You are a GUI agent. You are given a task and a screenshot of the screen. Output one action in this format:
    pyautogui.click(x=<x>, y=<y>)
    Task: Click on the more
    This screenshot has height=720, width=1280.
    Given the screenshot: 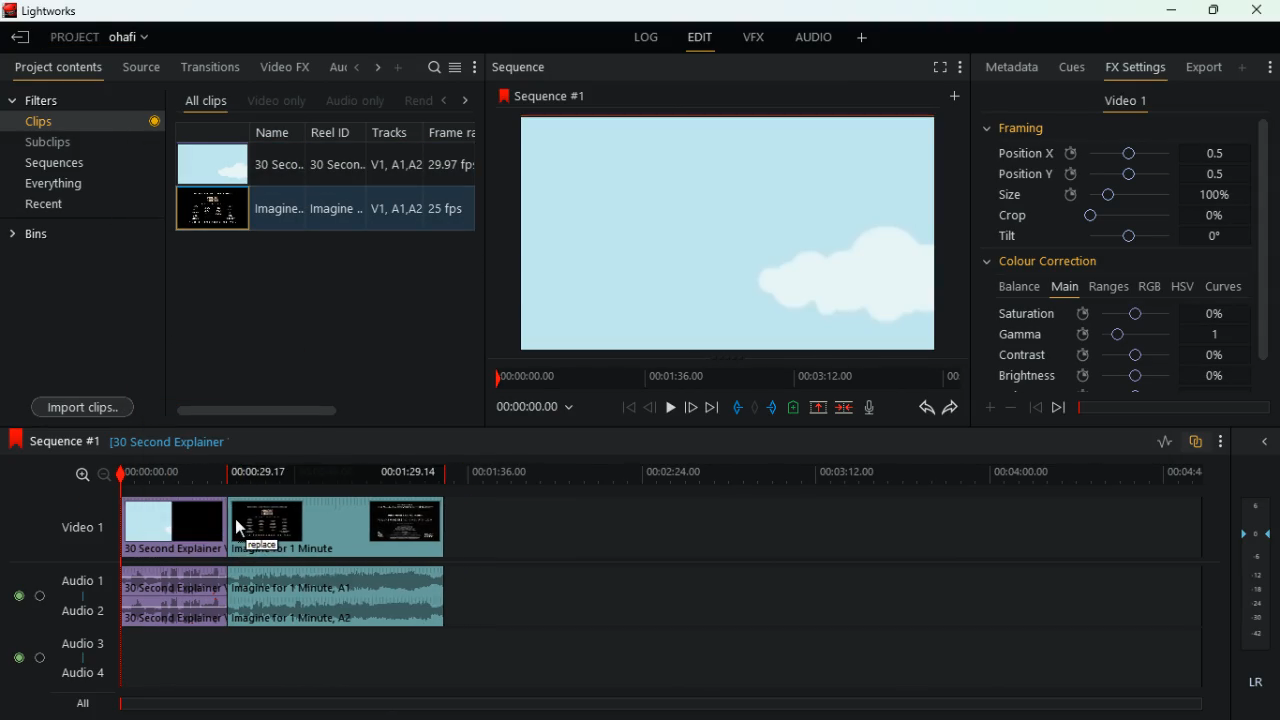 What is the action you would take?
    pyautogui.click(x=963, y=69)
    